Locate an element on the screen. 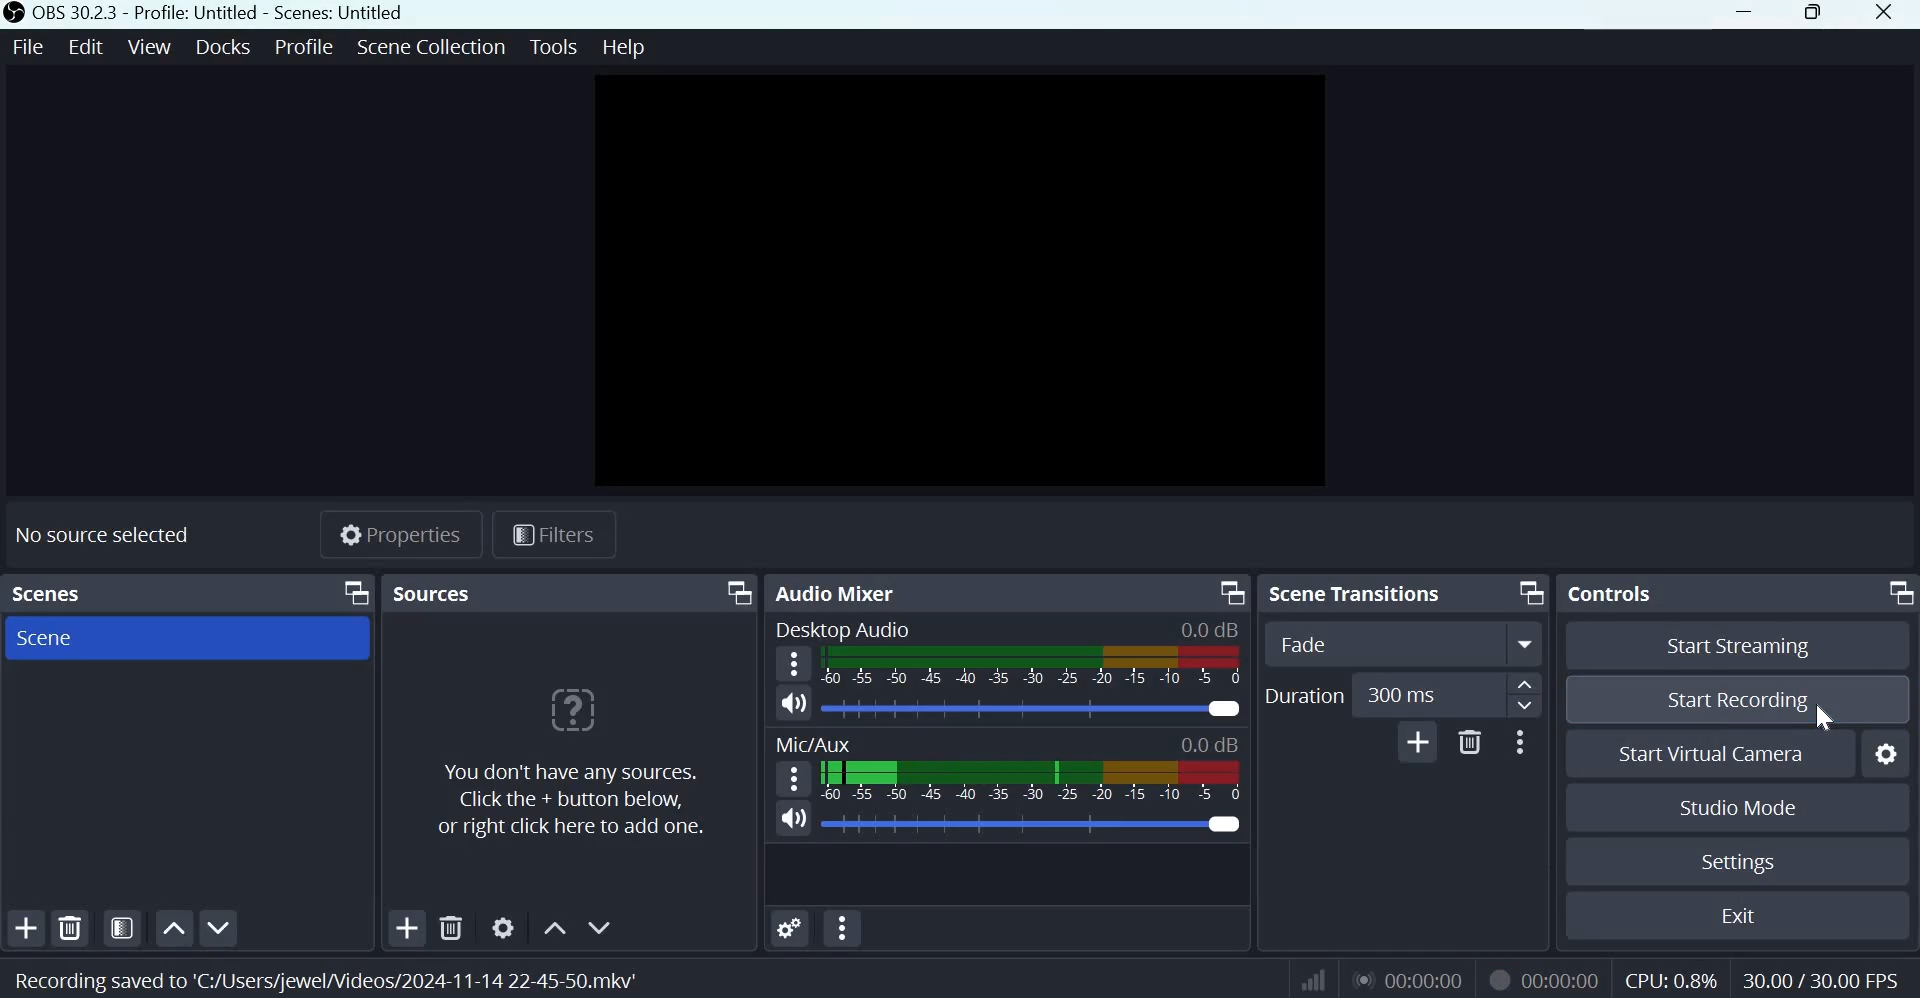  File is located at coordinates (29, 47).